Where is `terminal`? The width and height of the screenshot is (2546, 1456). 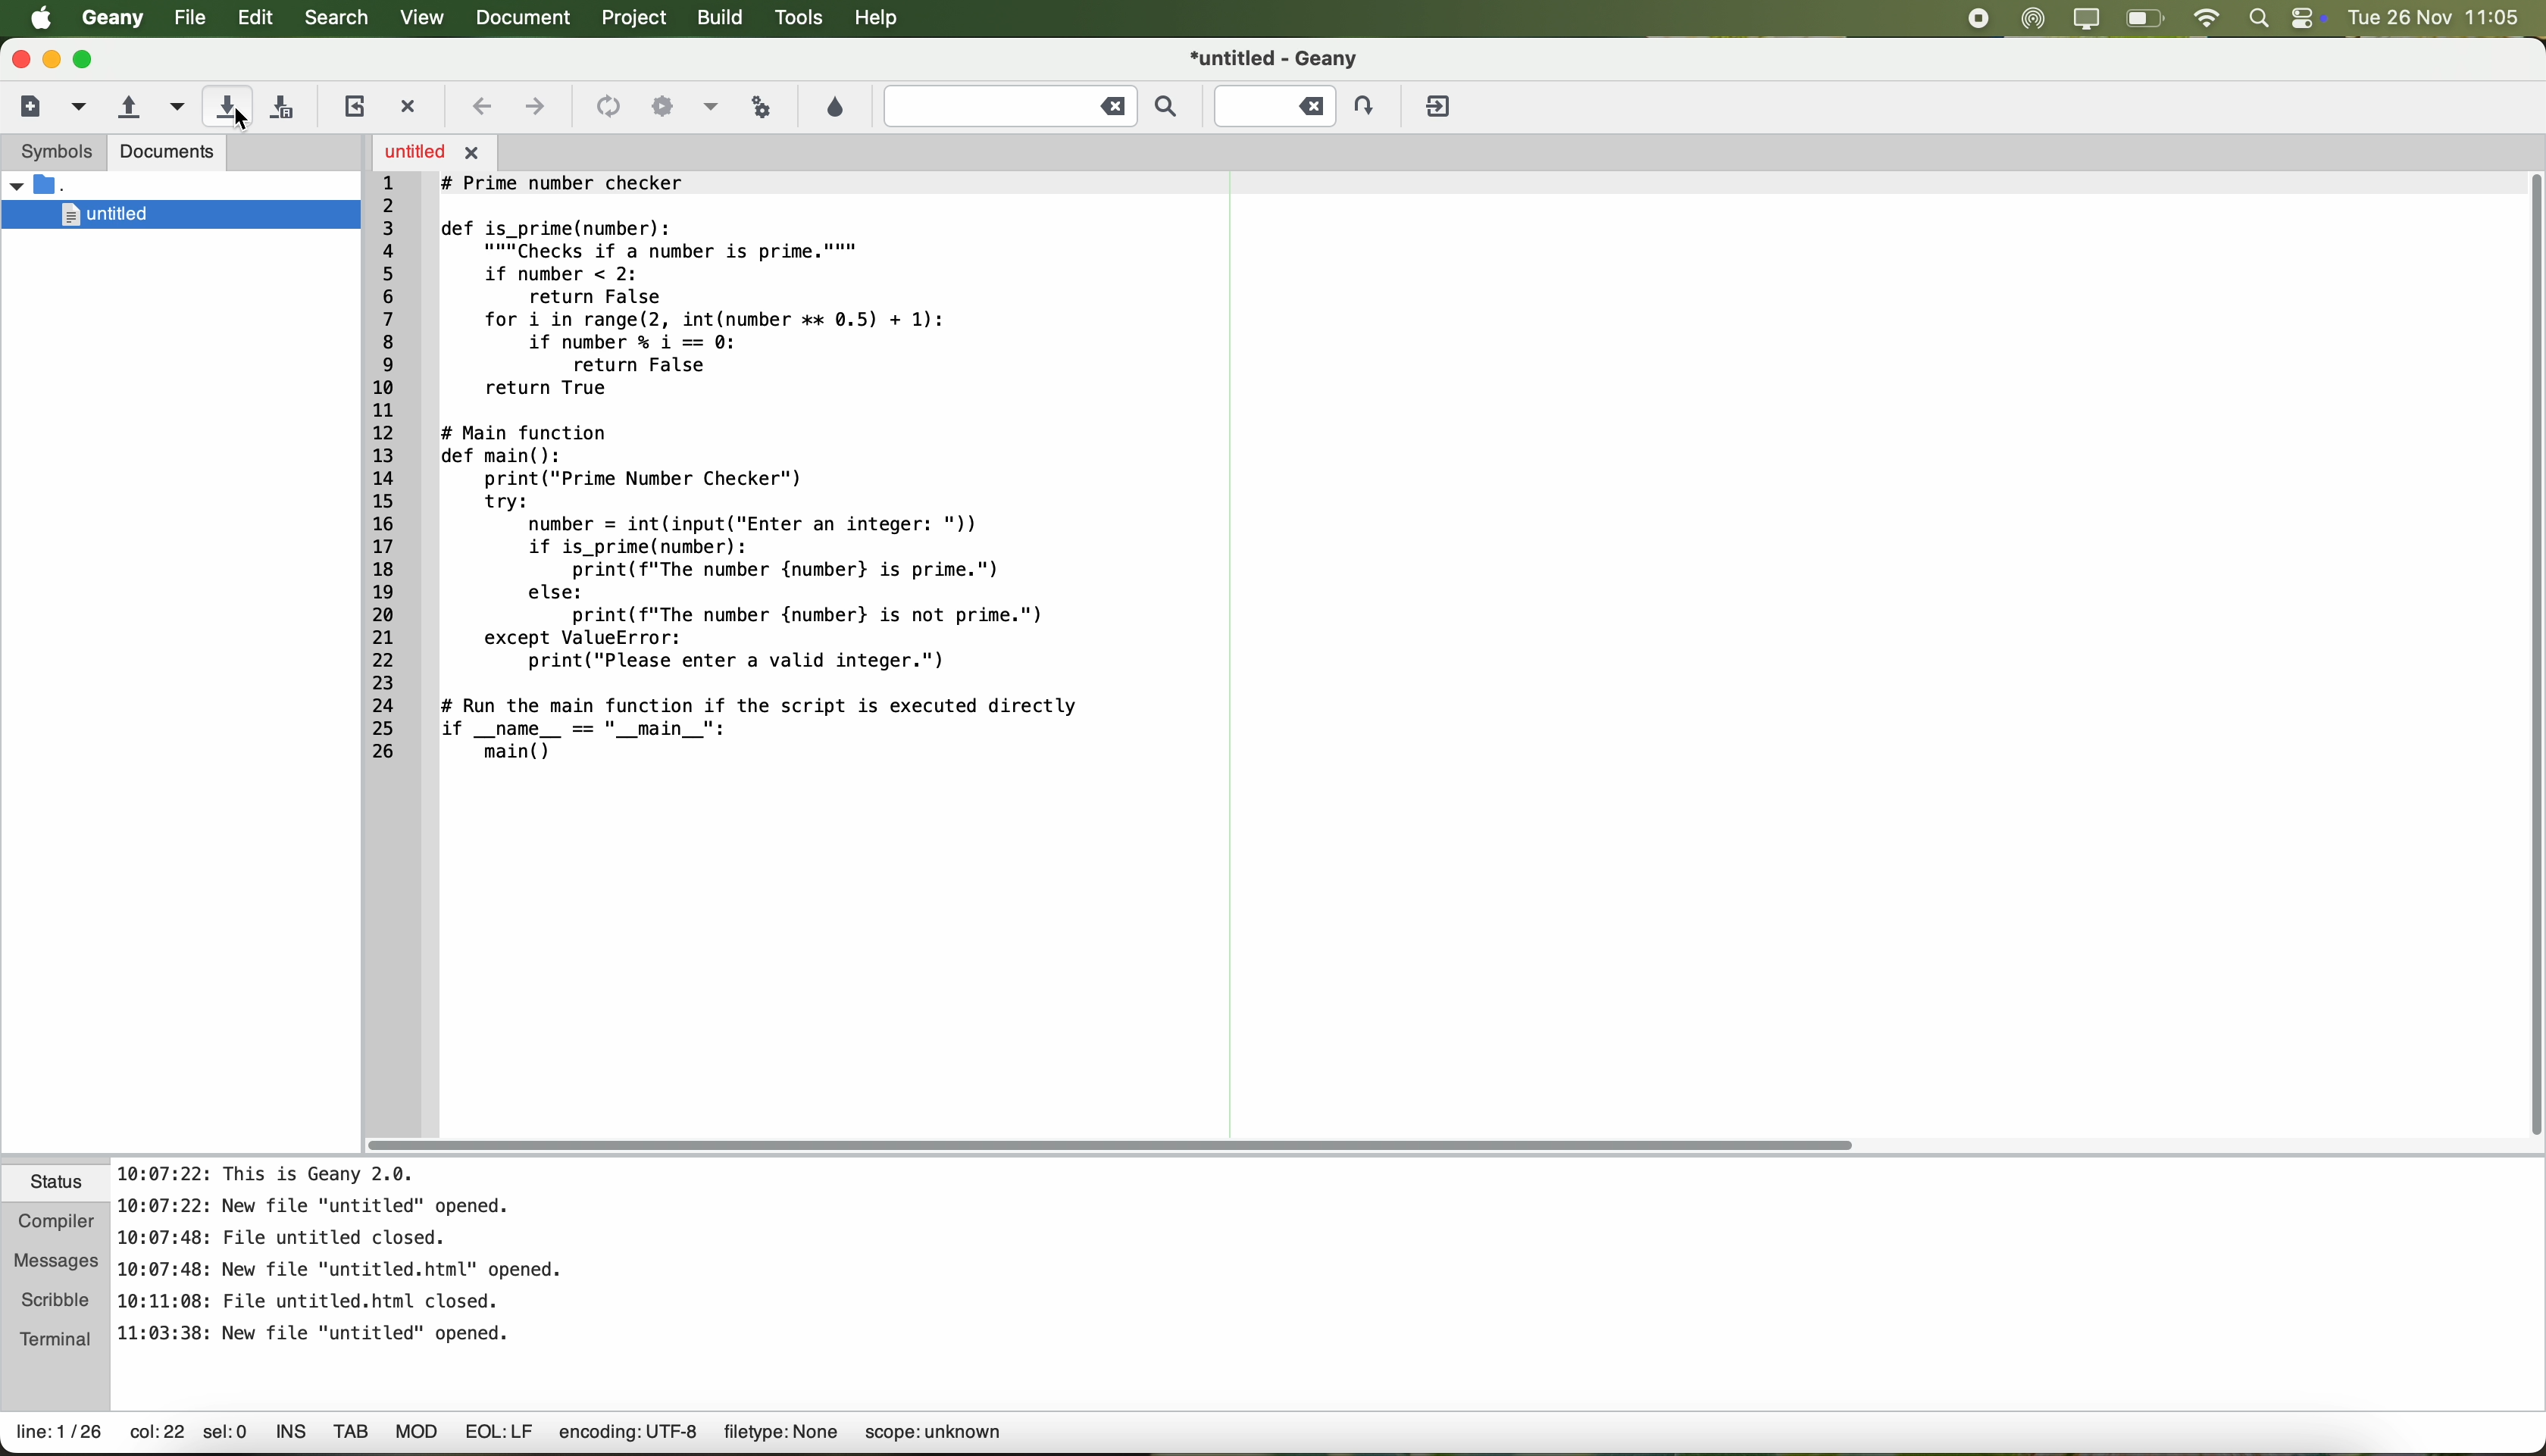 terminal is located at coordinates (57, 1339).